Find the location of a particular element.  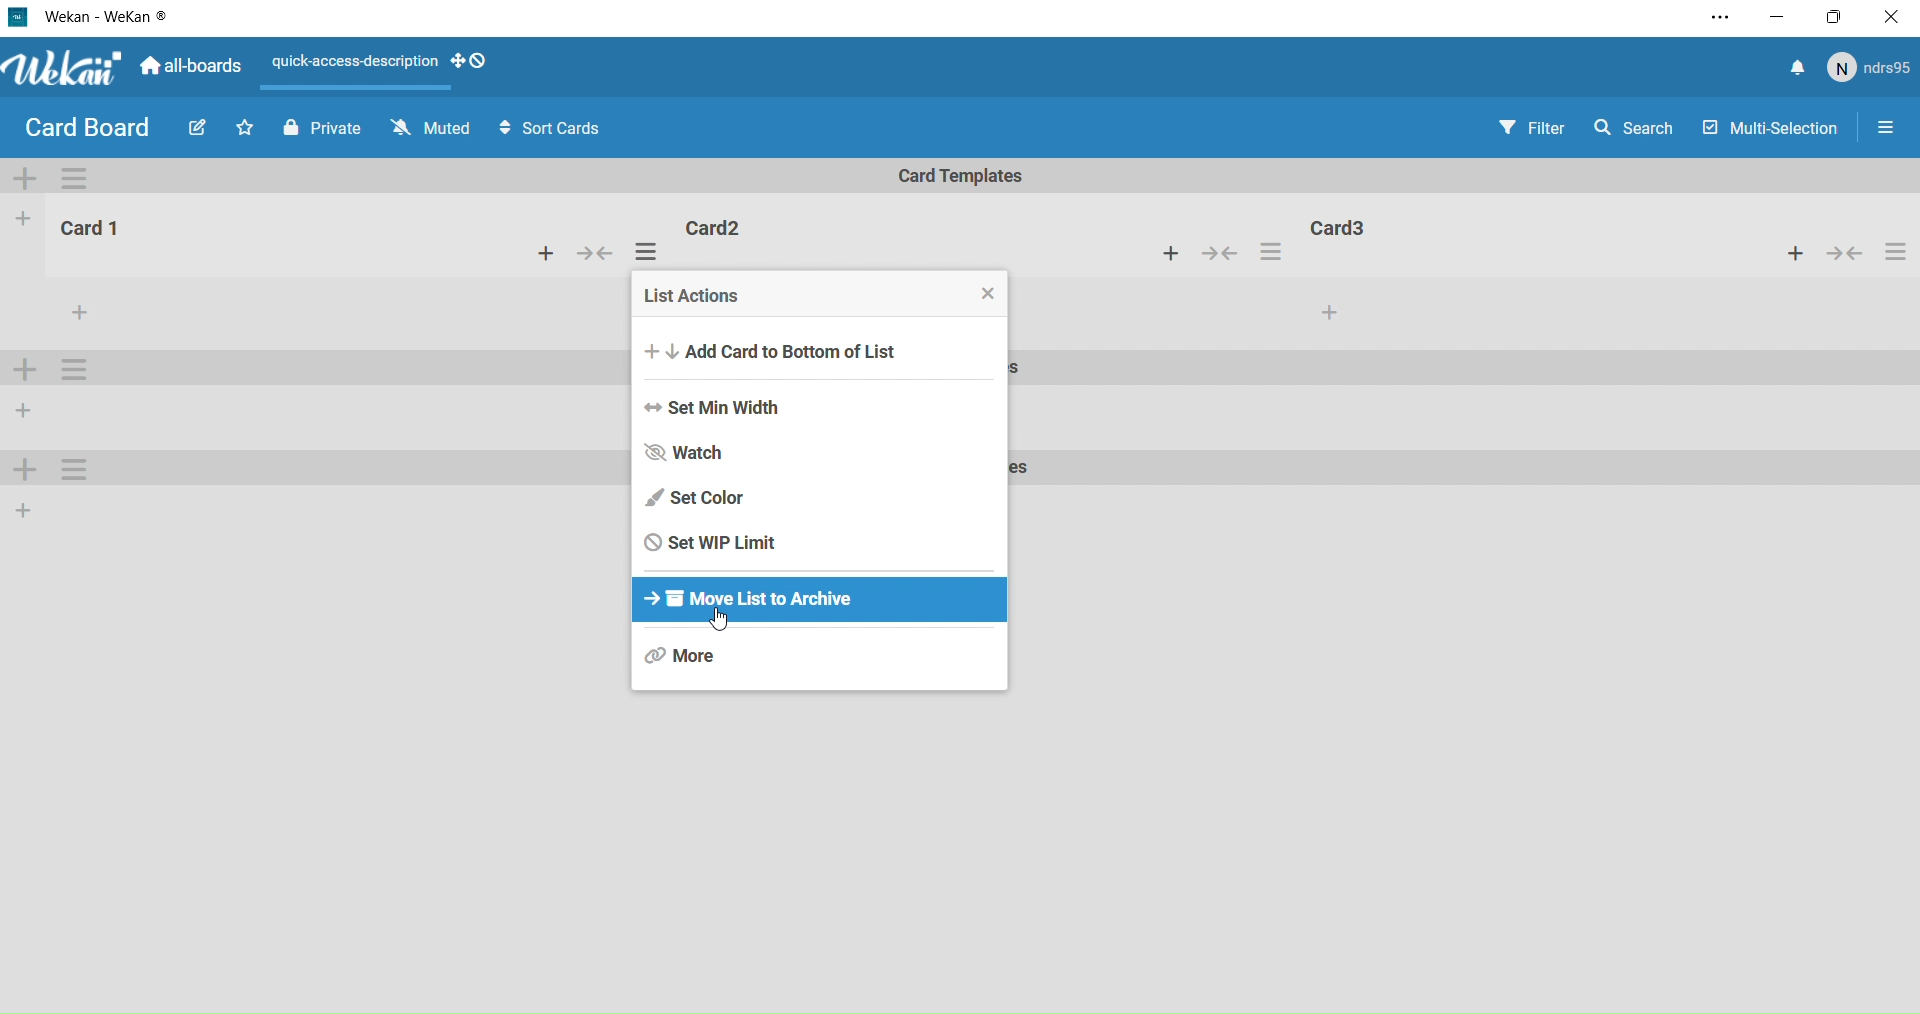

add is located at coordinates (27, 411).